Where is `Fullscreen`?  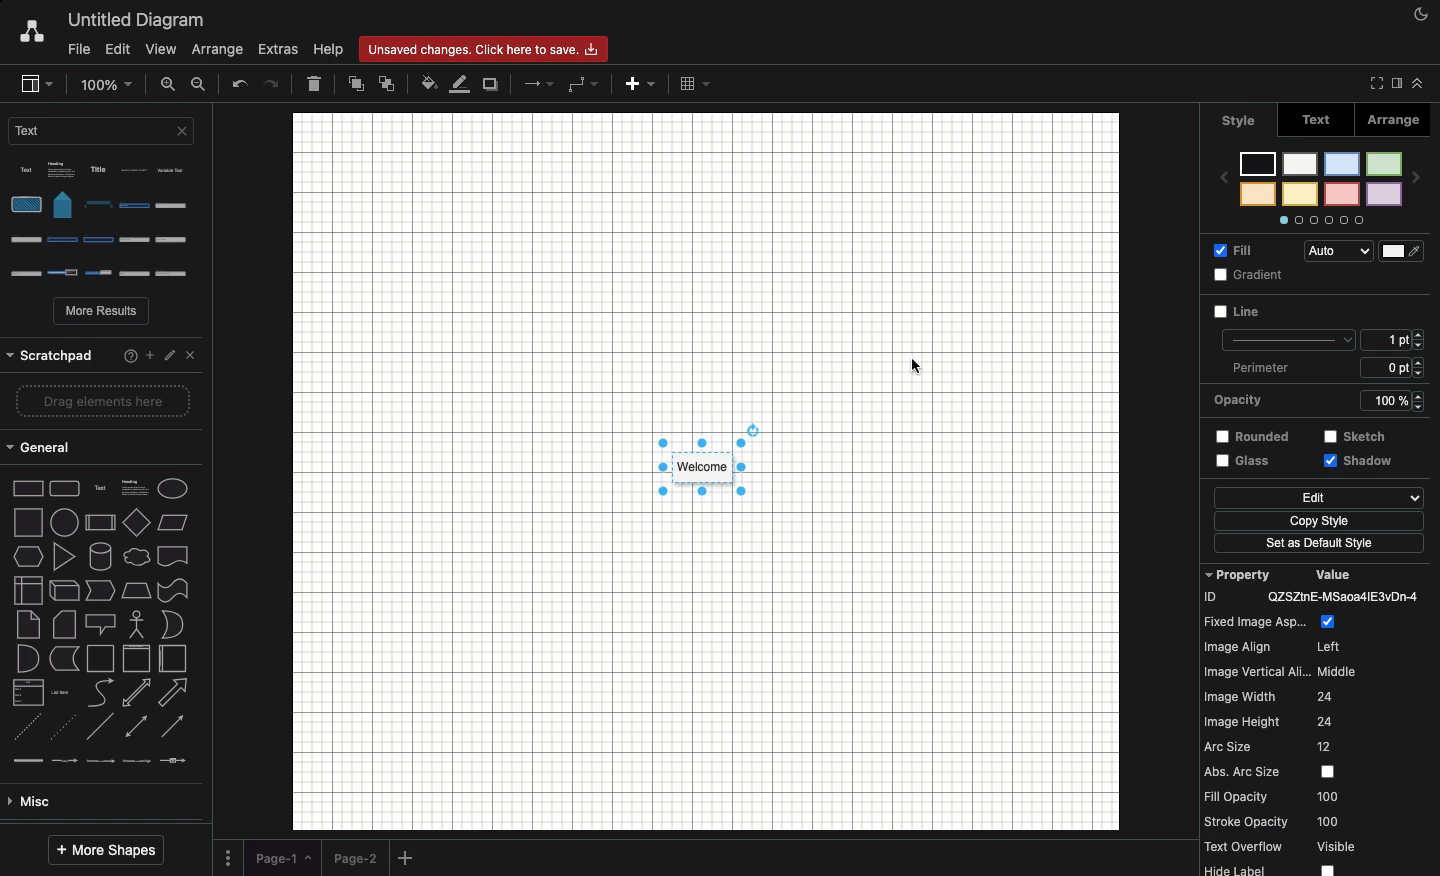
Fullscreen is located at coordinates (1373, 83).